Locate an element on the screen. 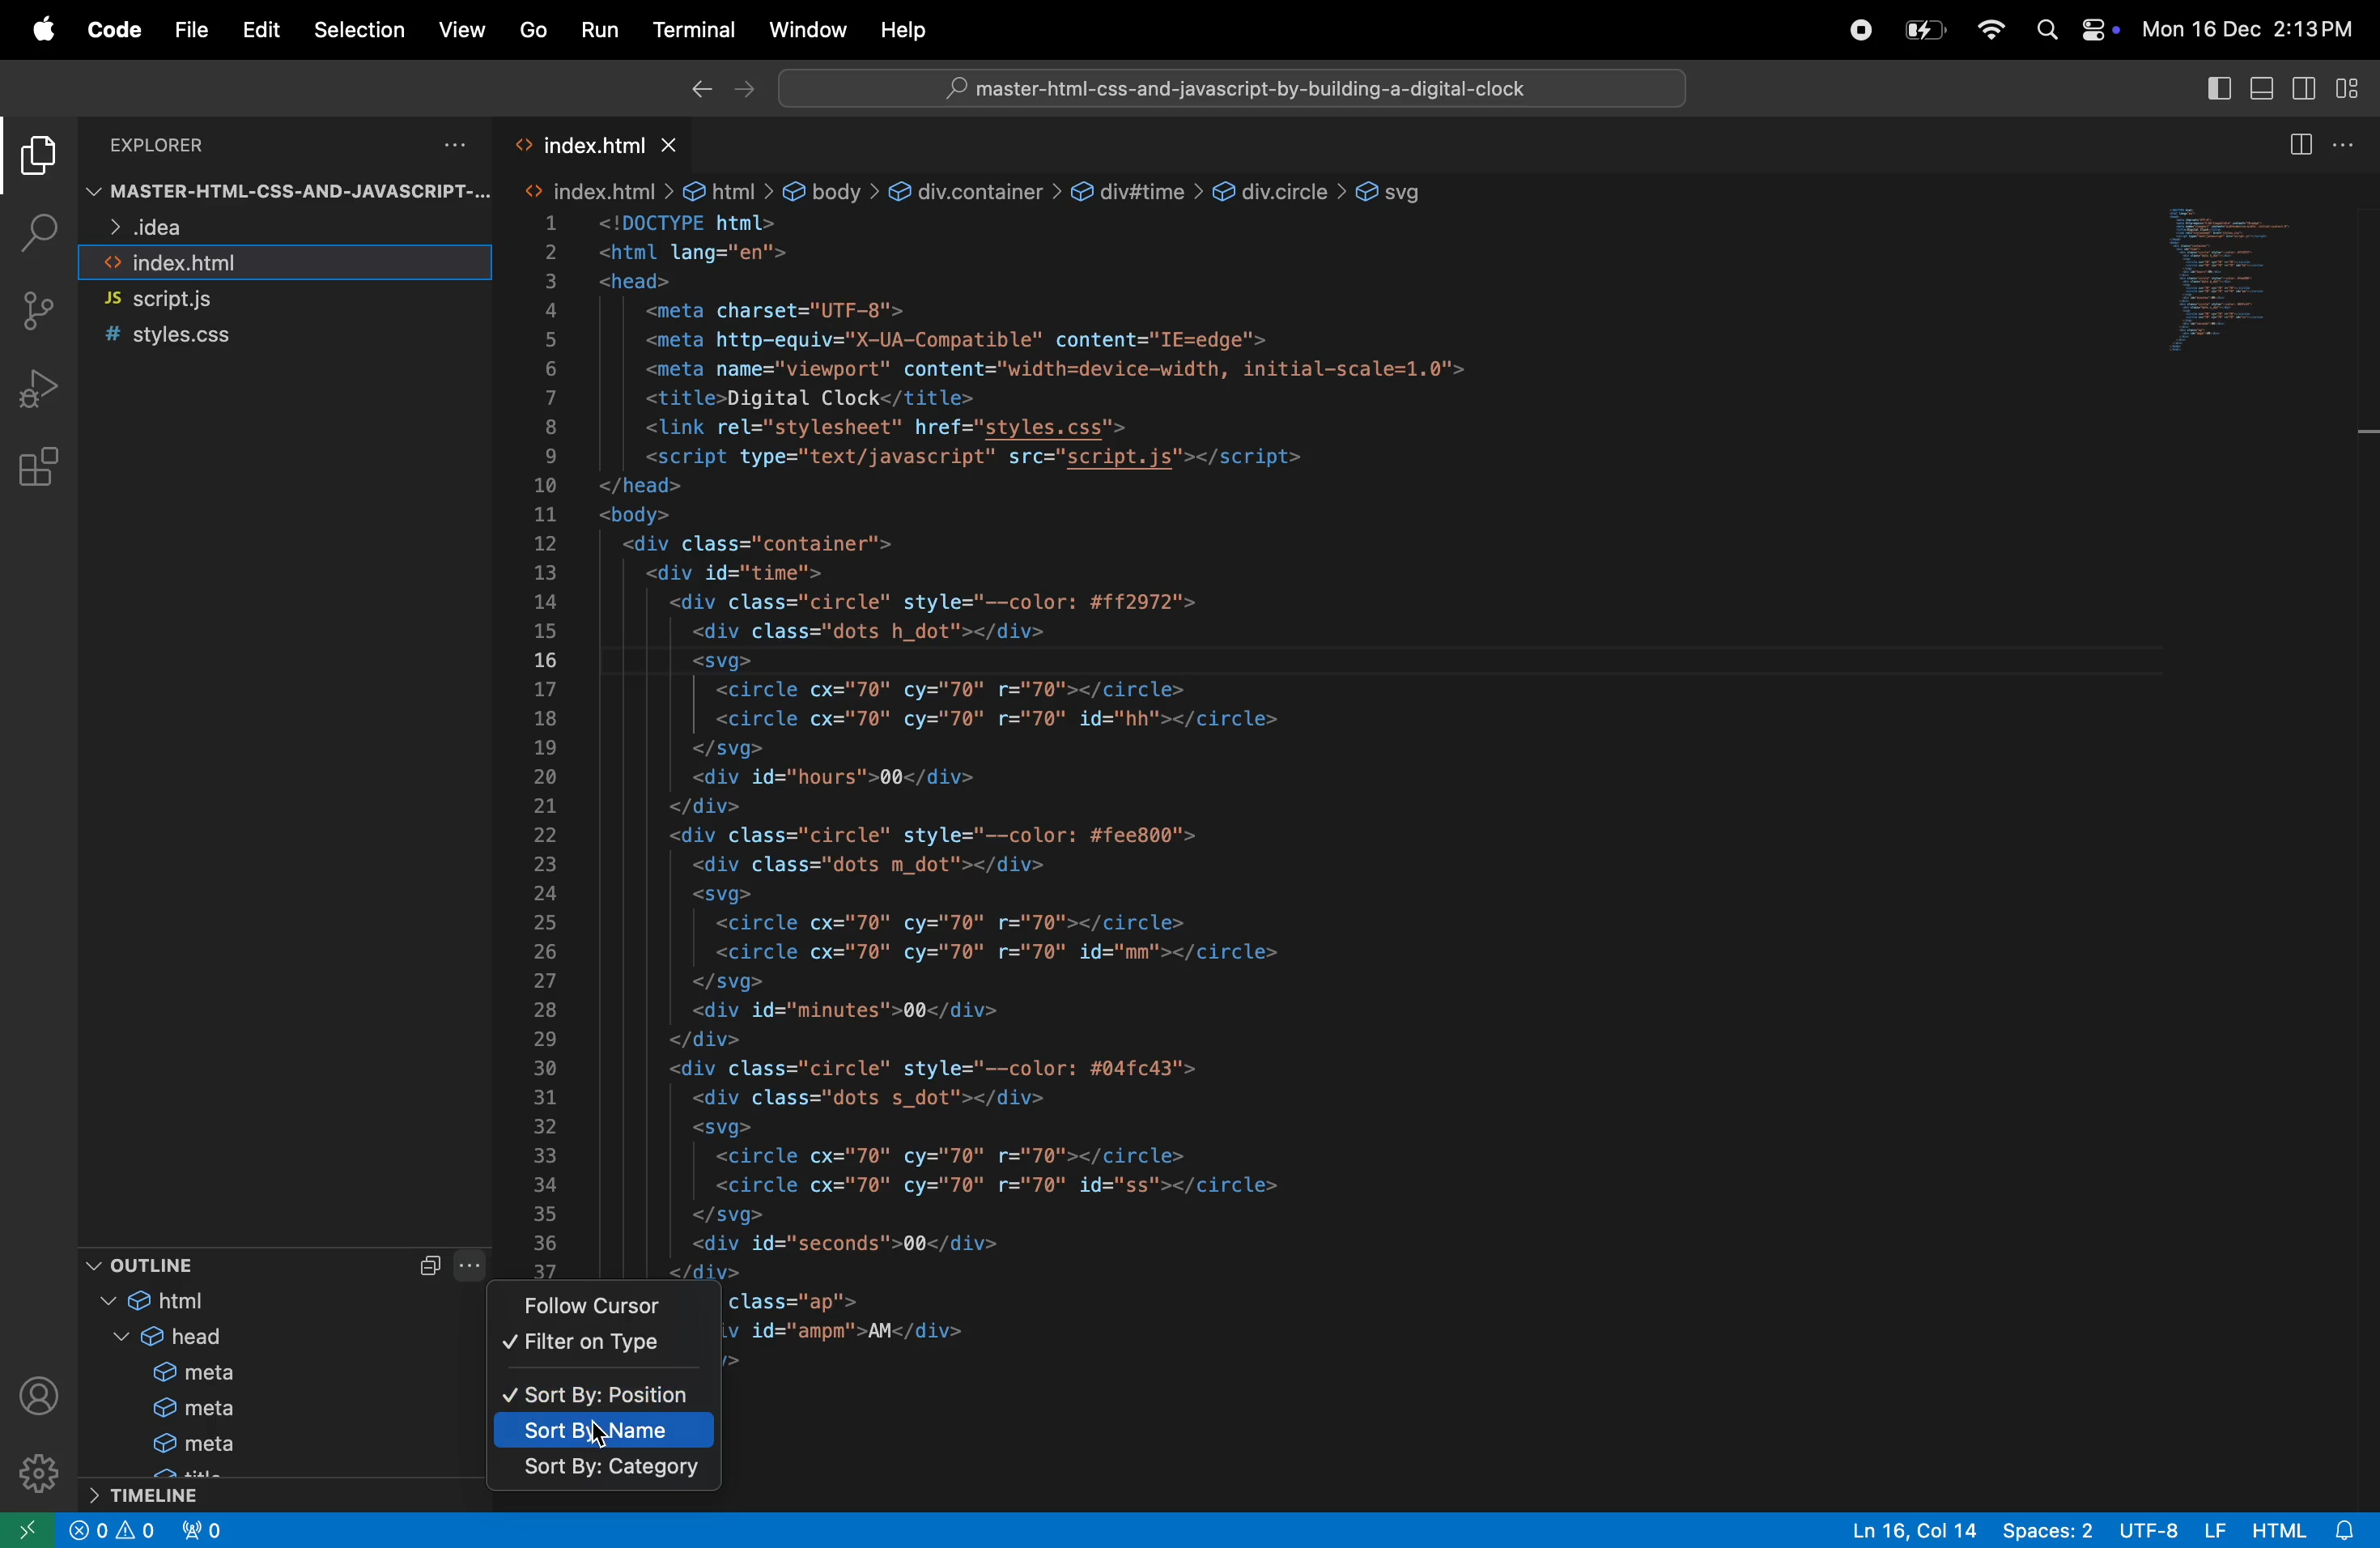 Image resolution: width=2380 pixels, height=1548 pixels. svg is located at coordinates (1396, 191).